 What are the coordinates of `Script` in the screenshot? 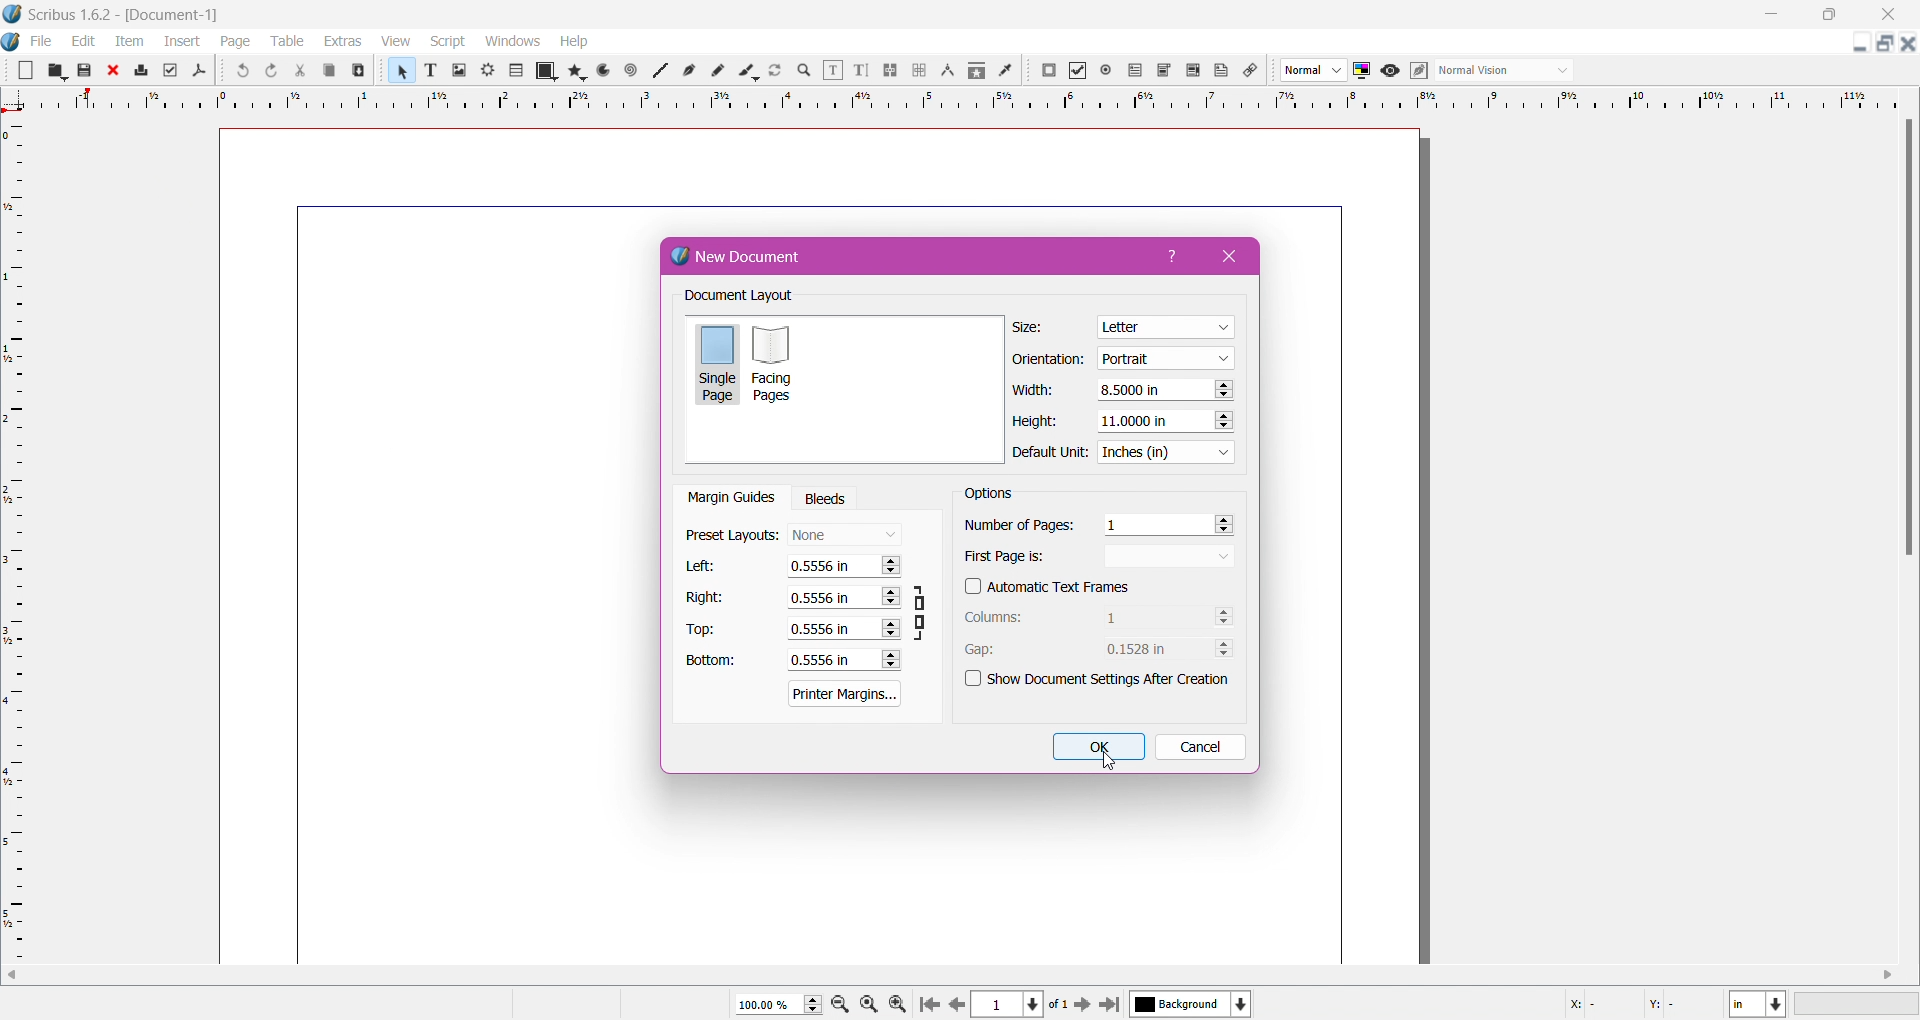 It's located at (445, 42).